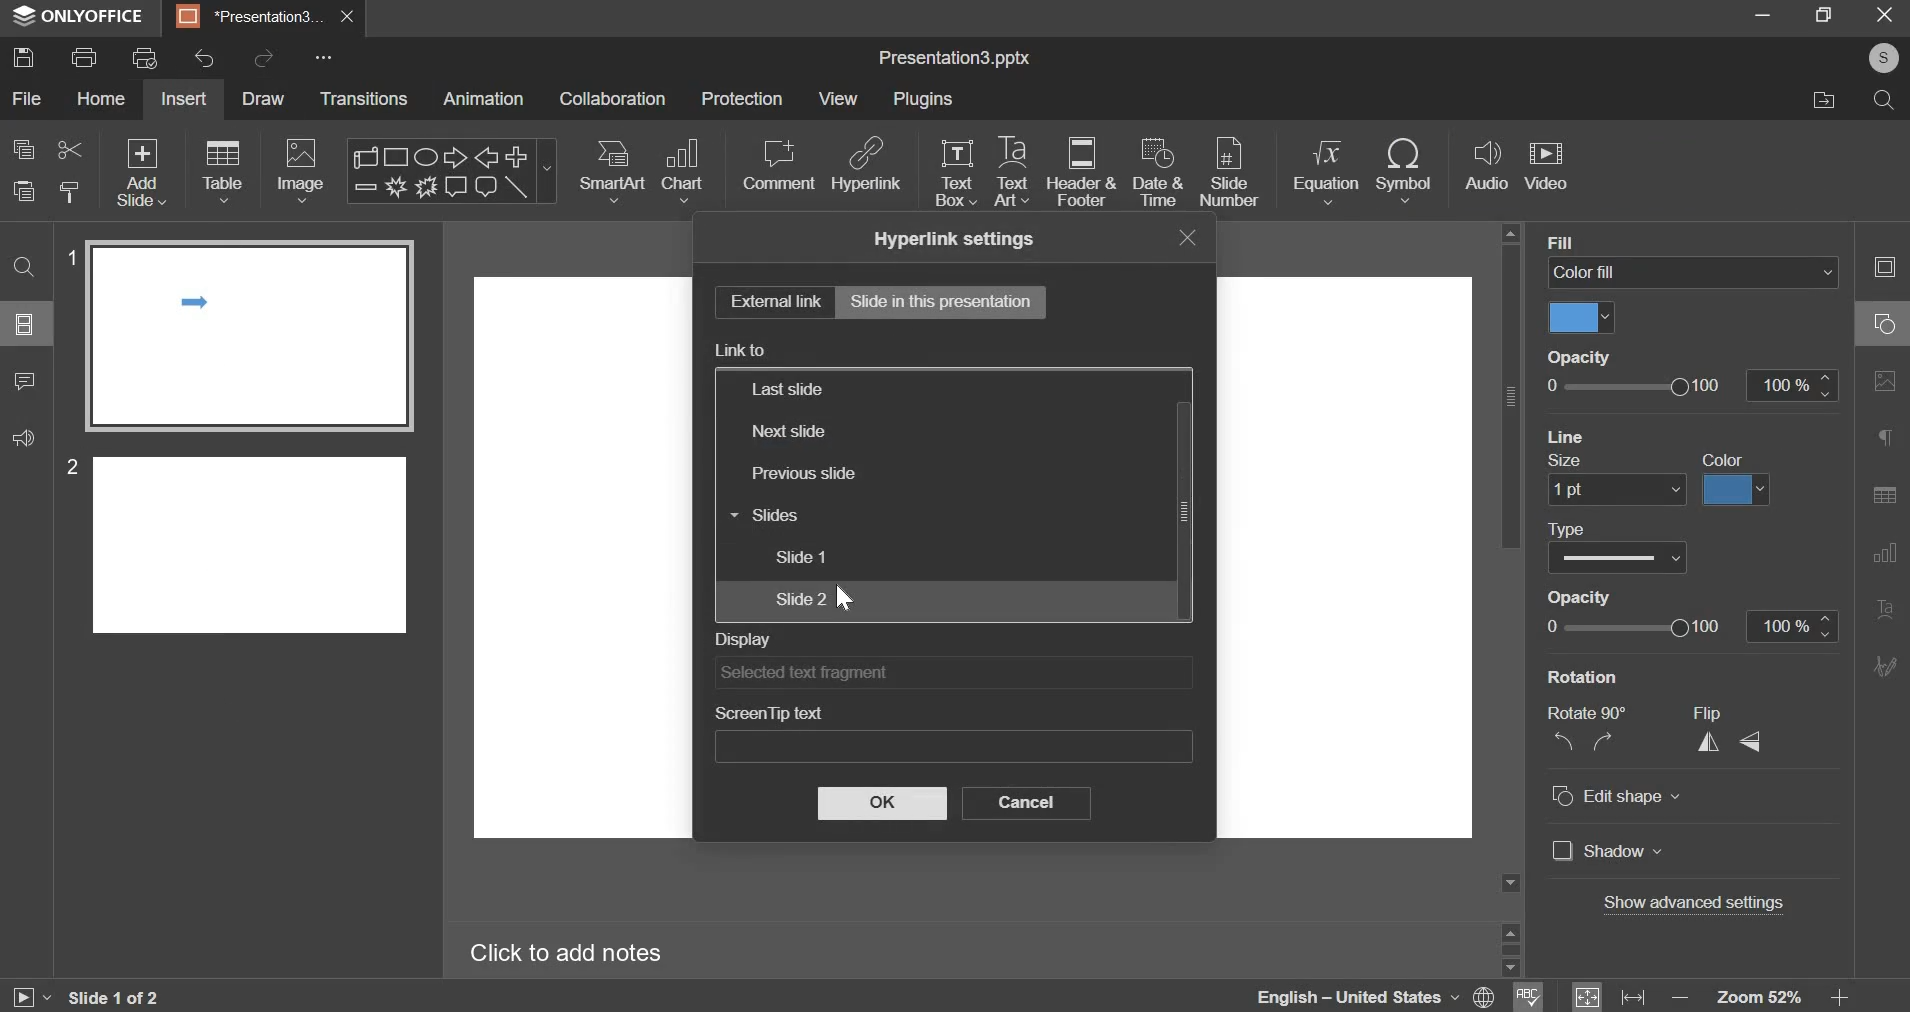 This screenshot has width=1910, height=1012. I want to click on maximize, so click(1826, 14).